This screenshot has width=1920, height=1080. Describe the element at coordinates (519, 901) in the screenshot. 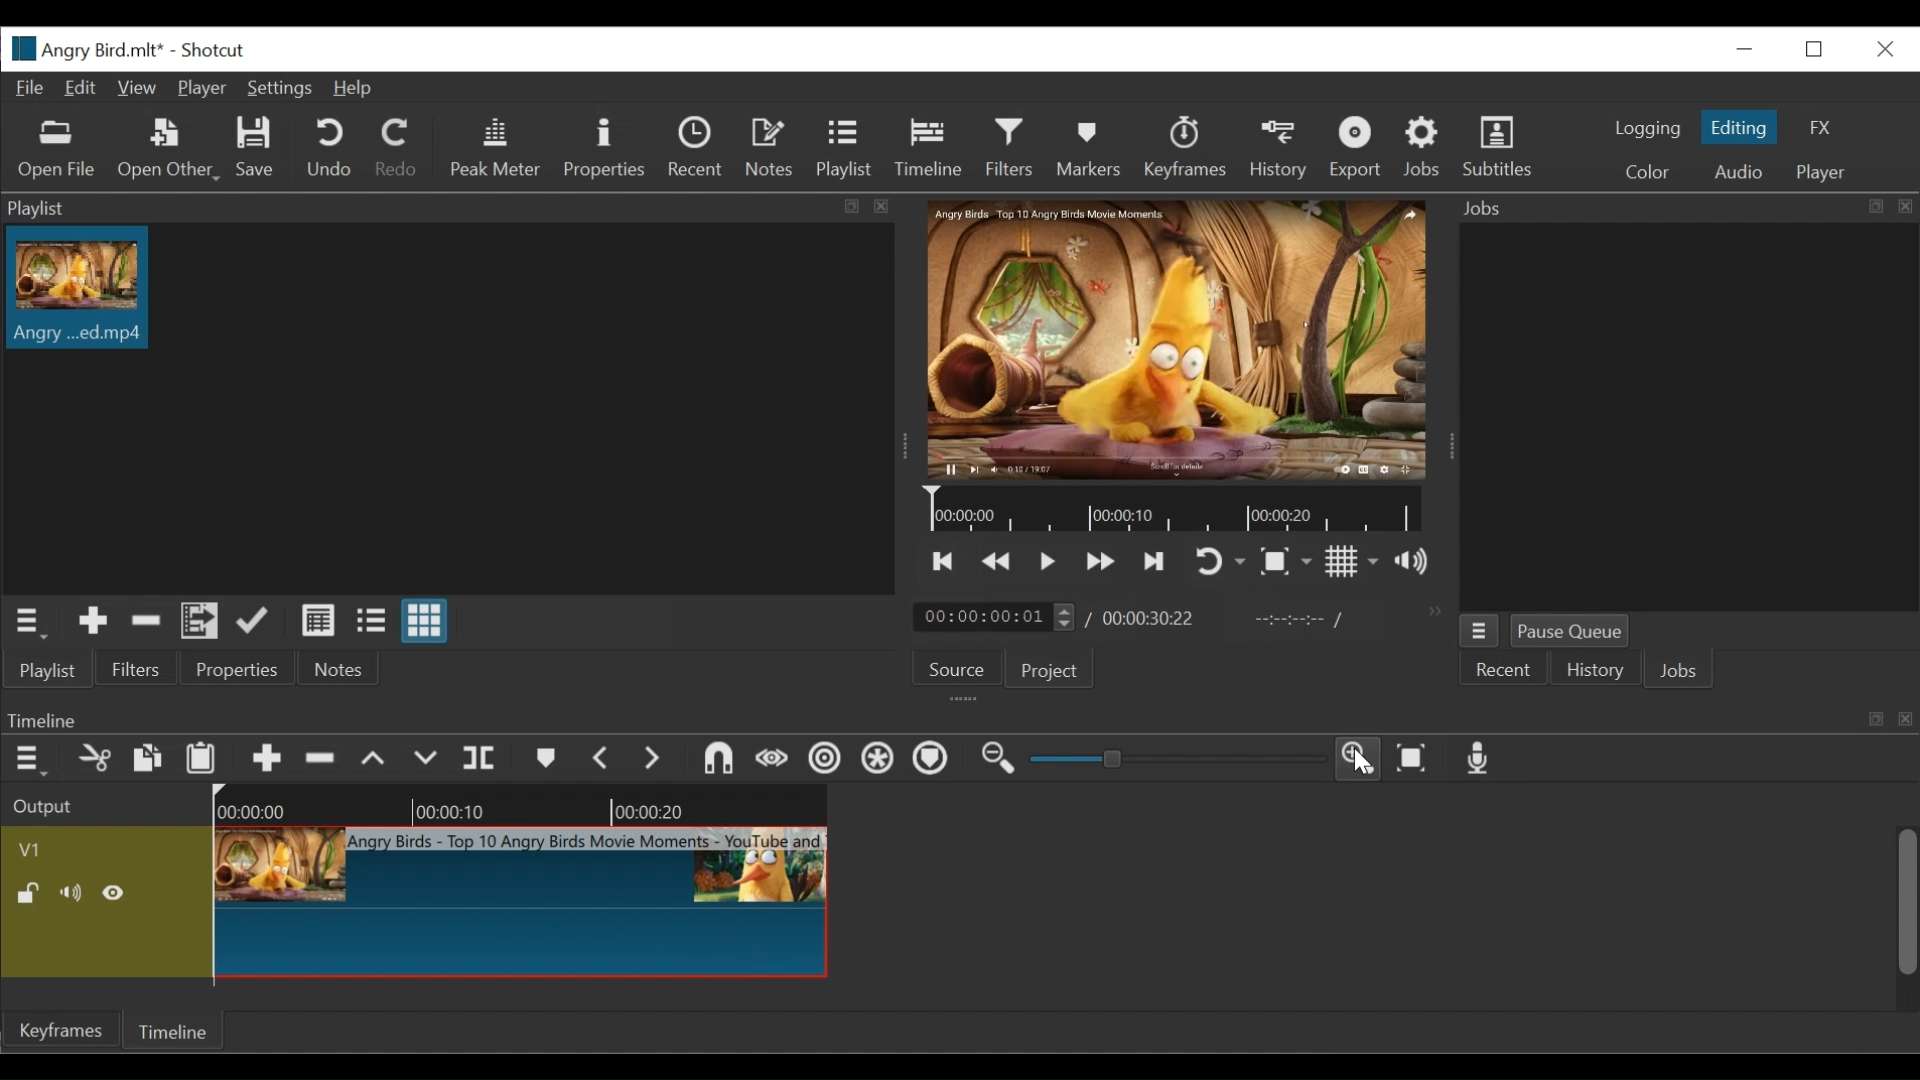

I see `Clip at timeline` at that location.